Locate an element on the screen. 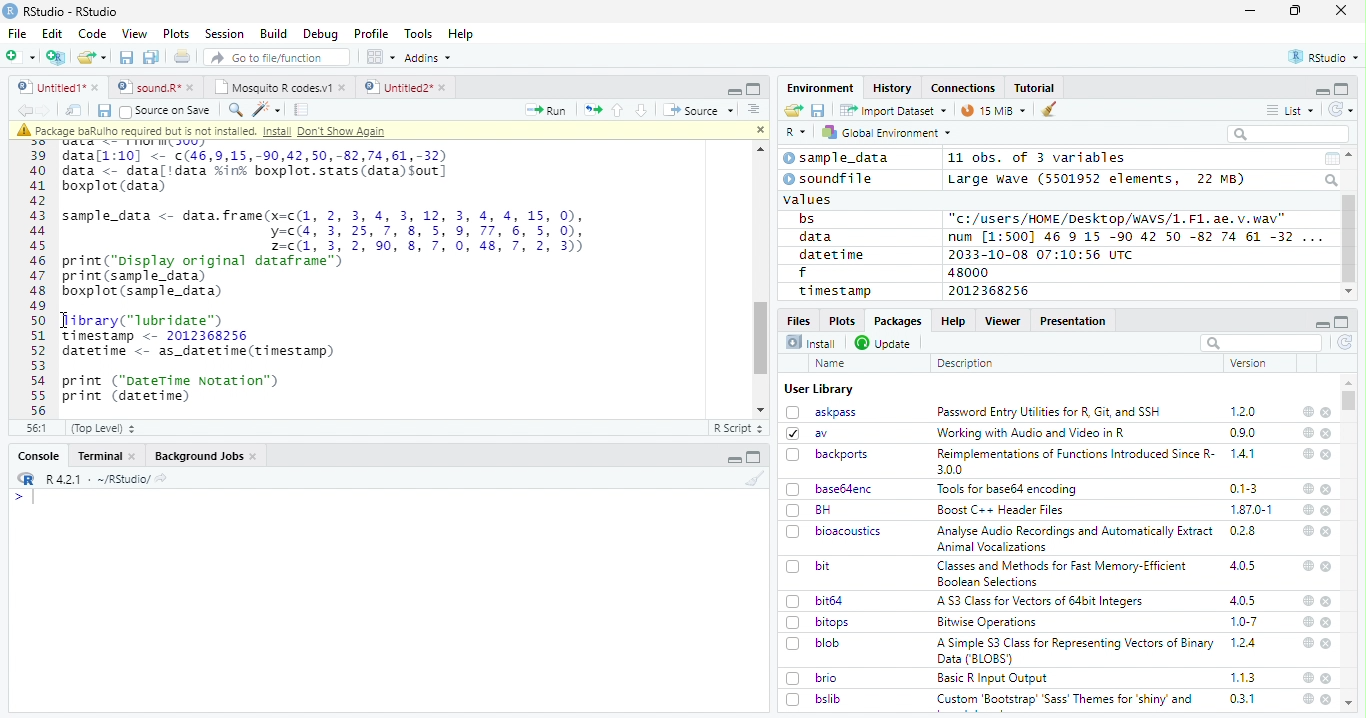  Session is located at coordinates (223, 34).